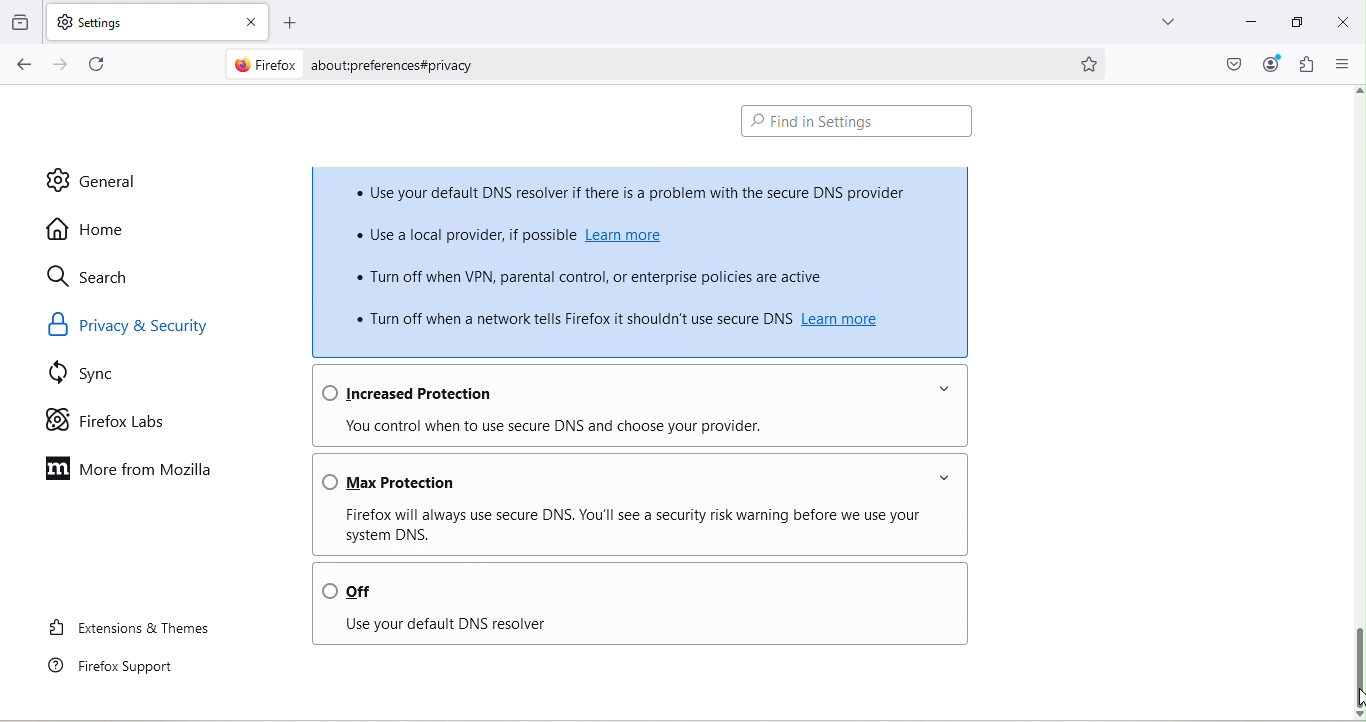 This screenshot has height=722, width=1366. Describe the element at coordinates (618, 319) in the screenshot. I see `» Tum off when a network tells Firefox it shouldn't use secure DNS Learn more` at that location.